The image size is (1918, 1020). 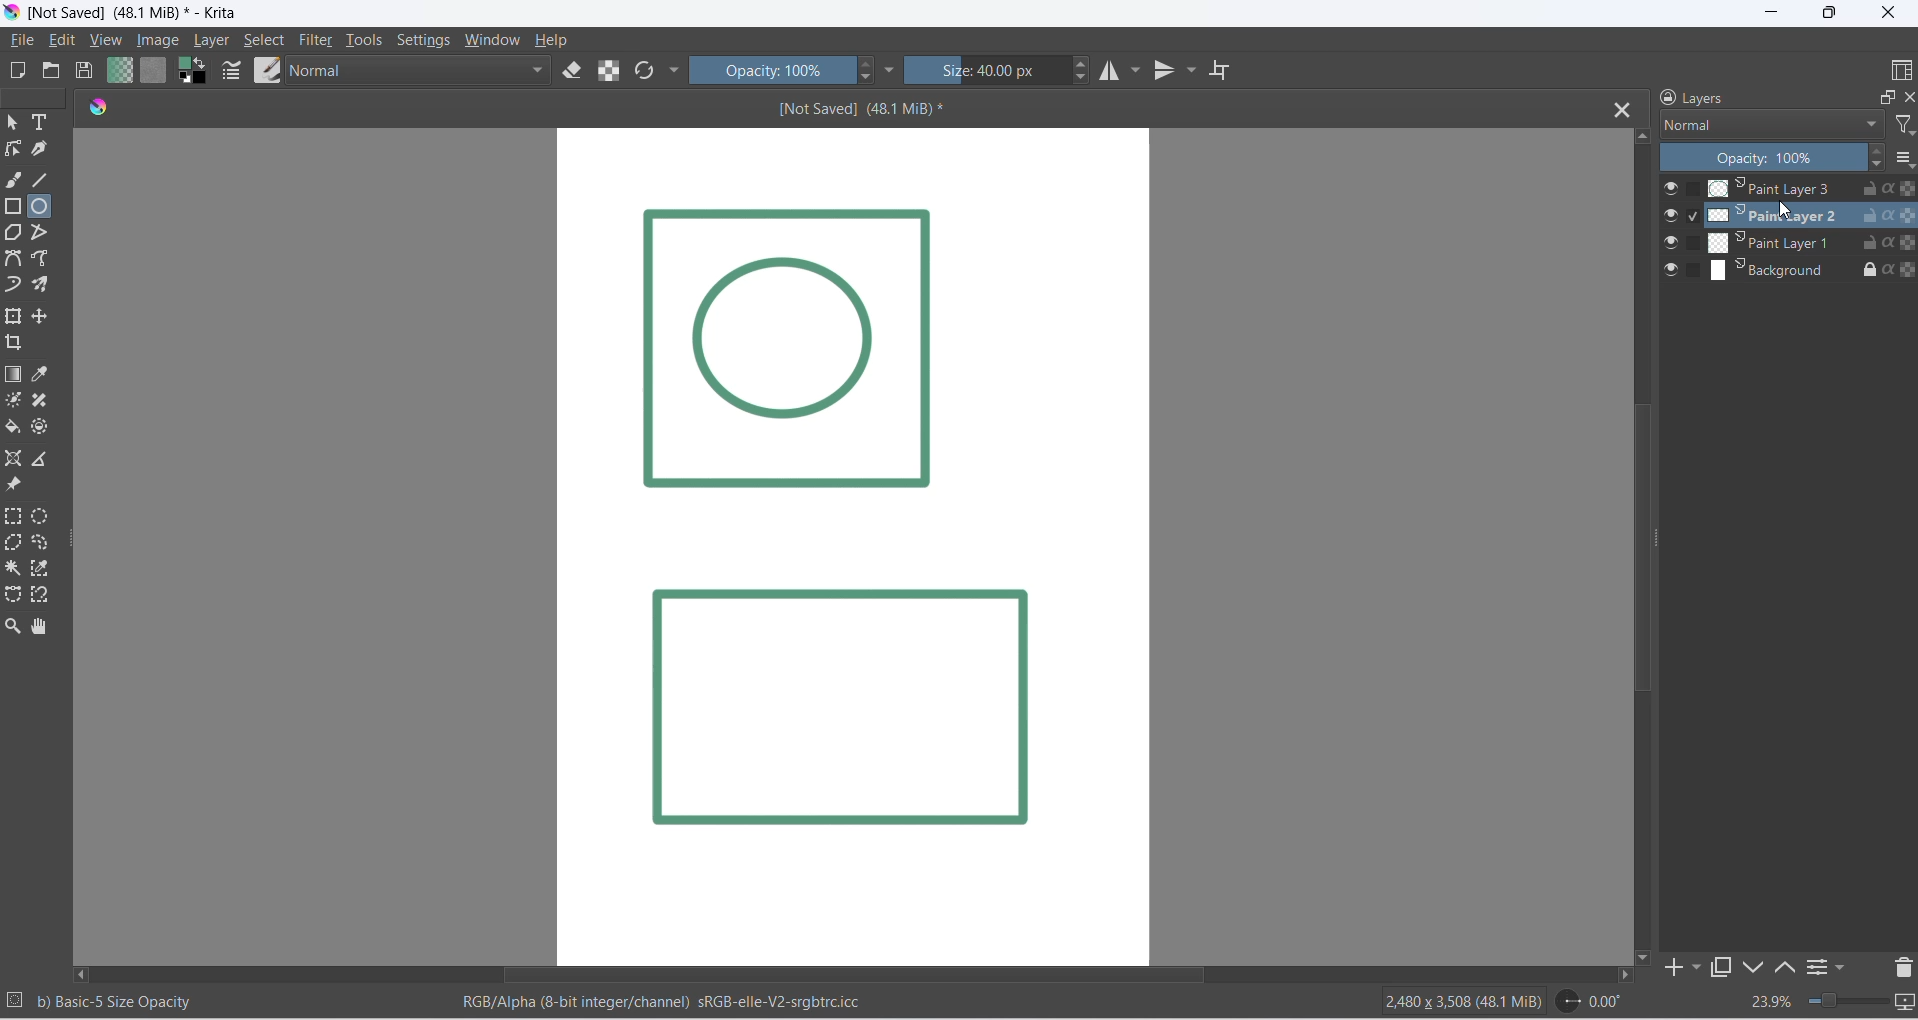 I want to click on view, so click(x=105, y=42).